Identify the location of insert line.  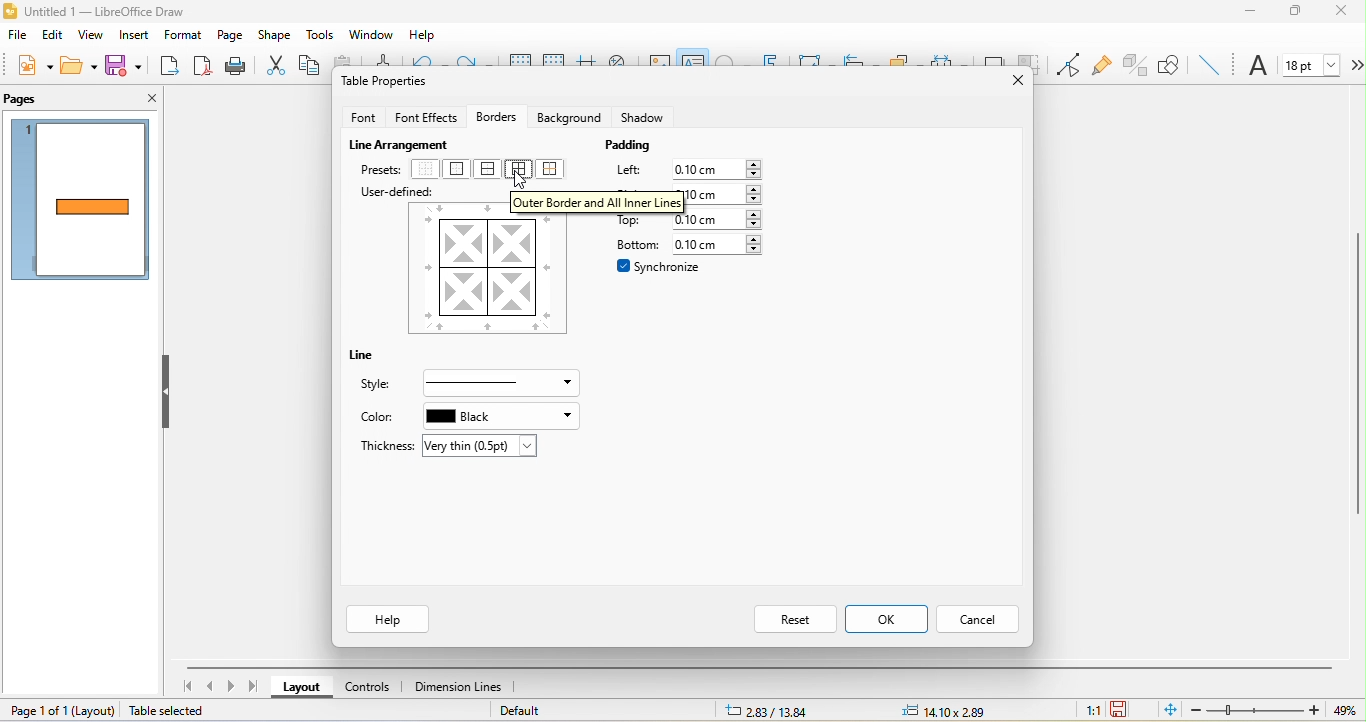
(1209, 64).